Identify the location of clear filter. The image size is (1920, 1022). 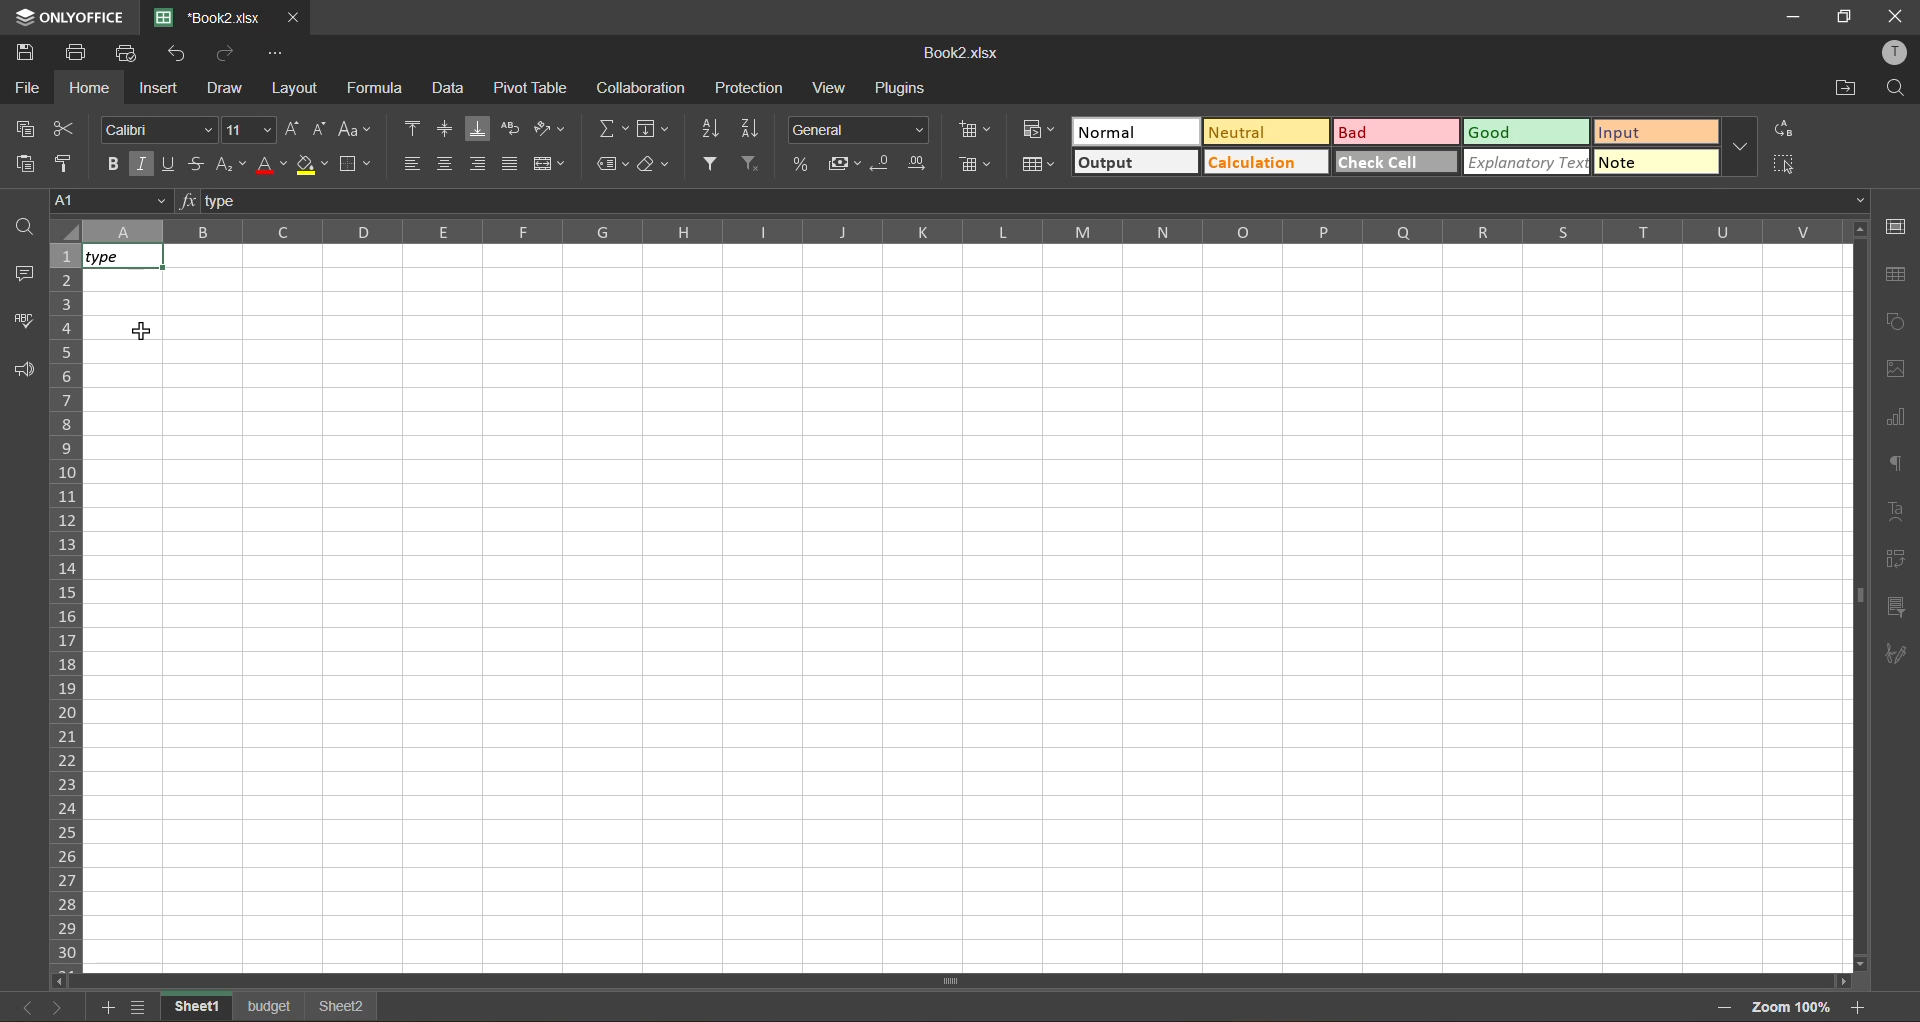
(756, 161).